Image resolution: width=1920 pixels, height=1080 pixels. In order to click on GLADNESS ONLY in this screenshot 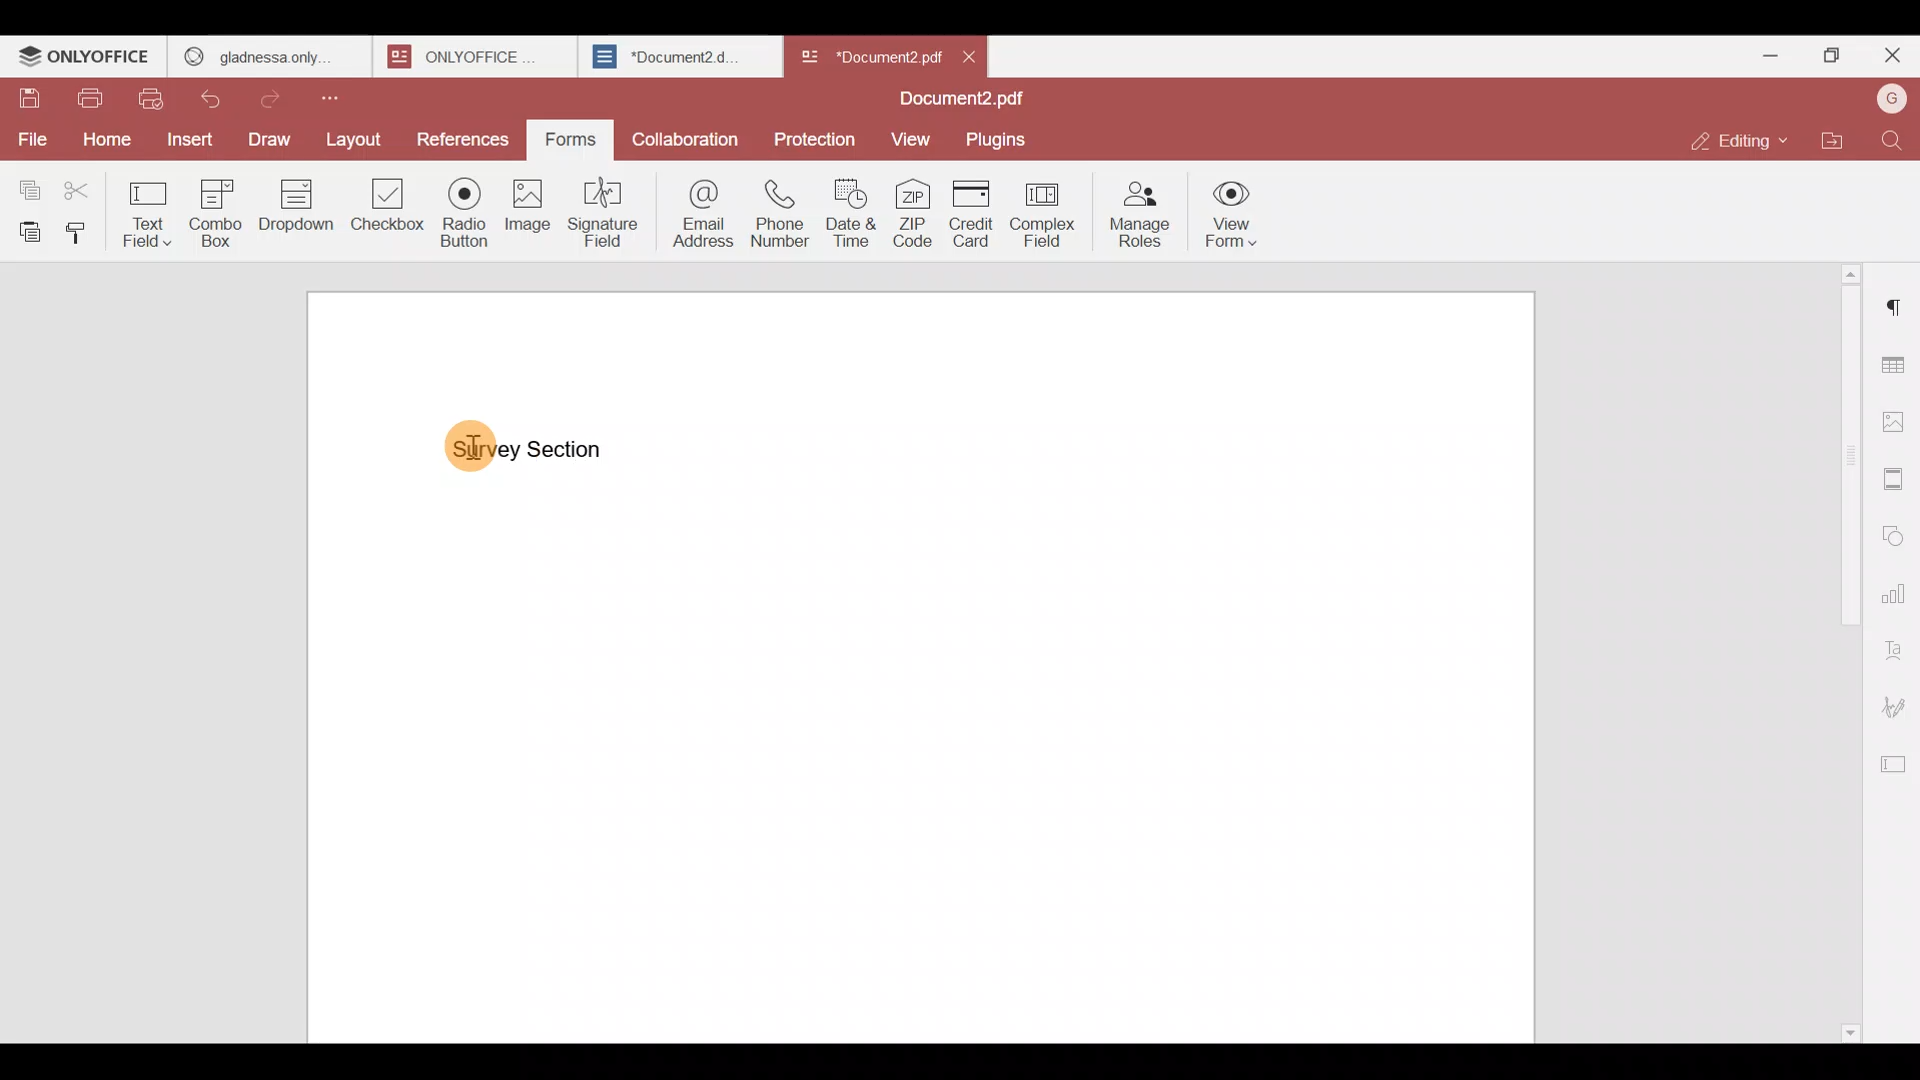, I will do `click(263, 52)`.